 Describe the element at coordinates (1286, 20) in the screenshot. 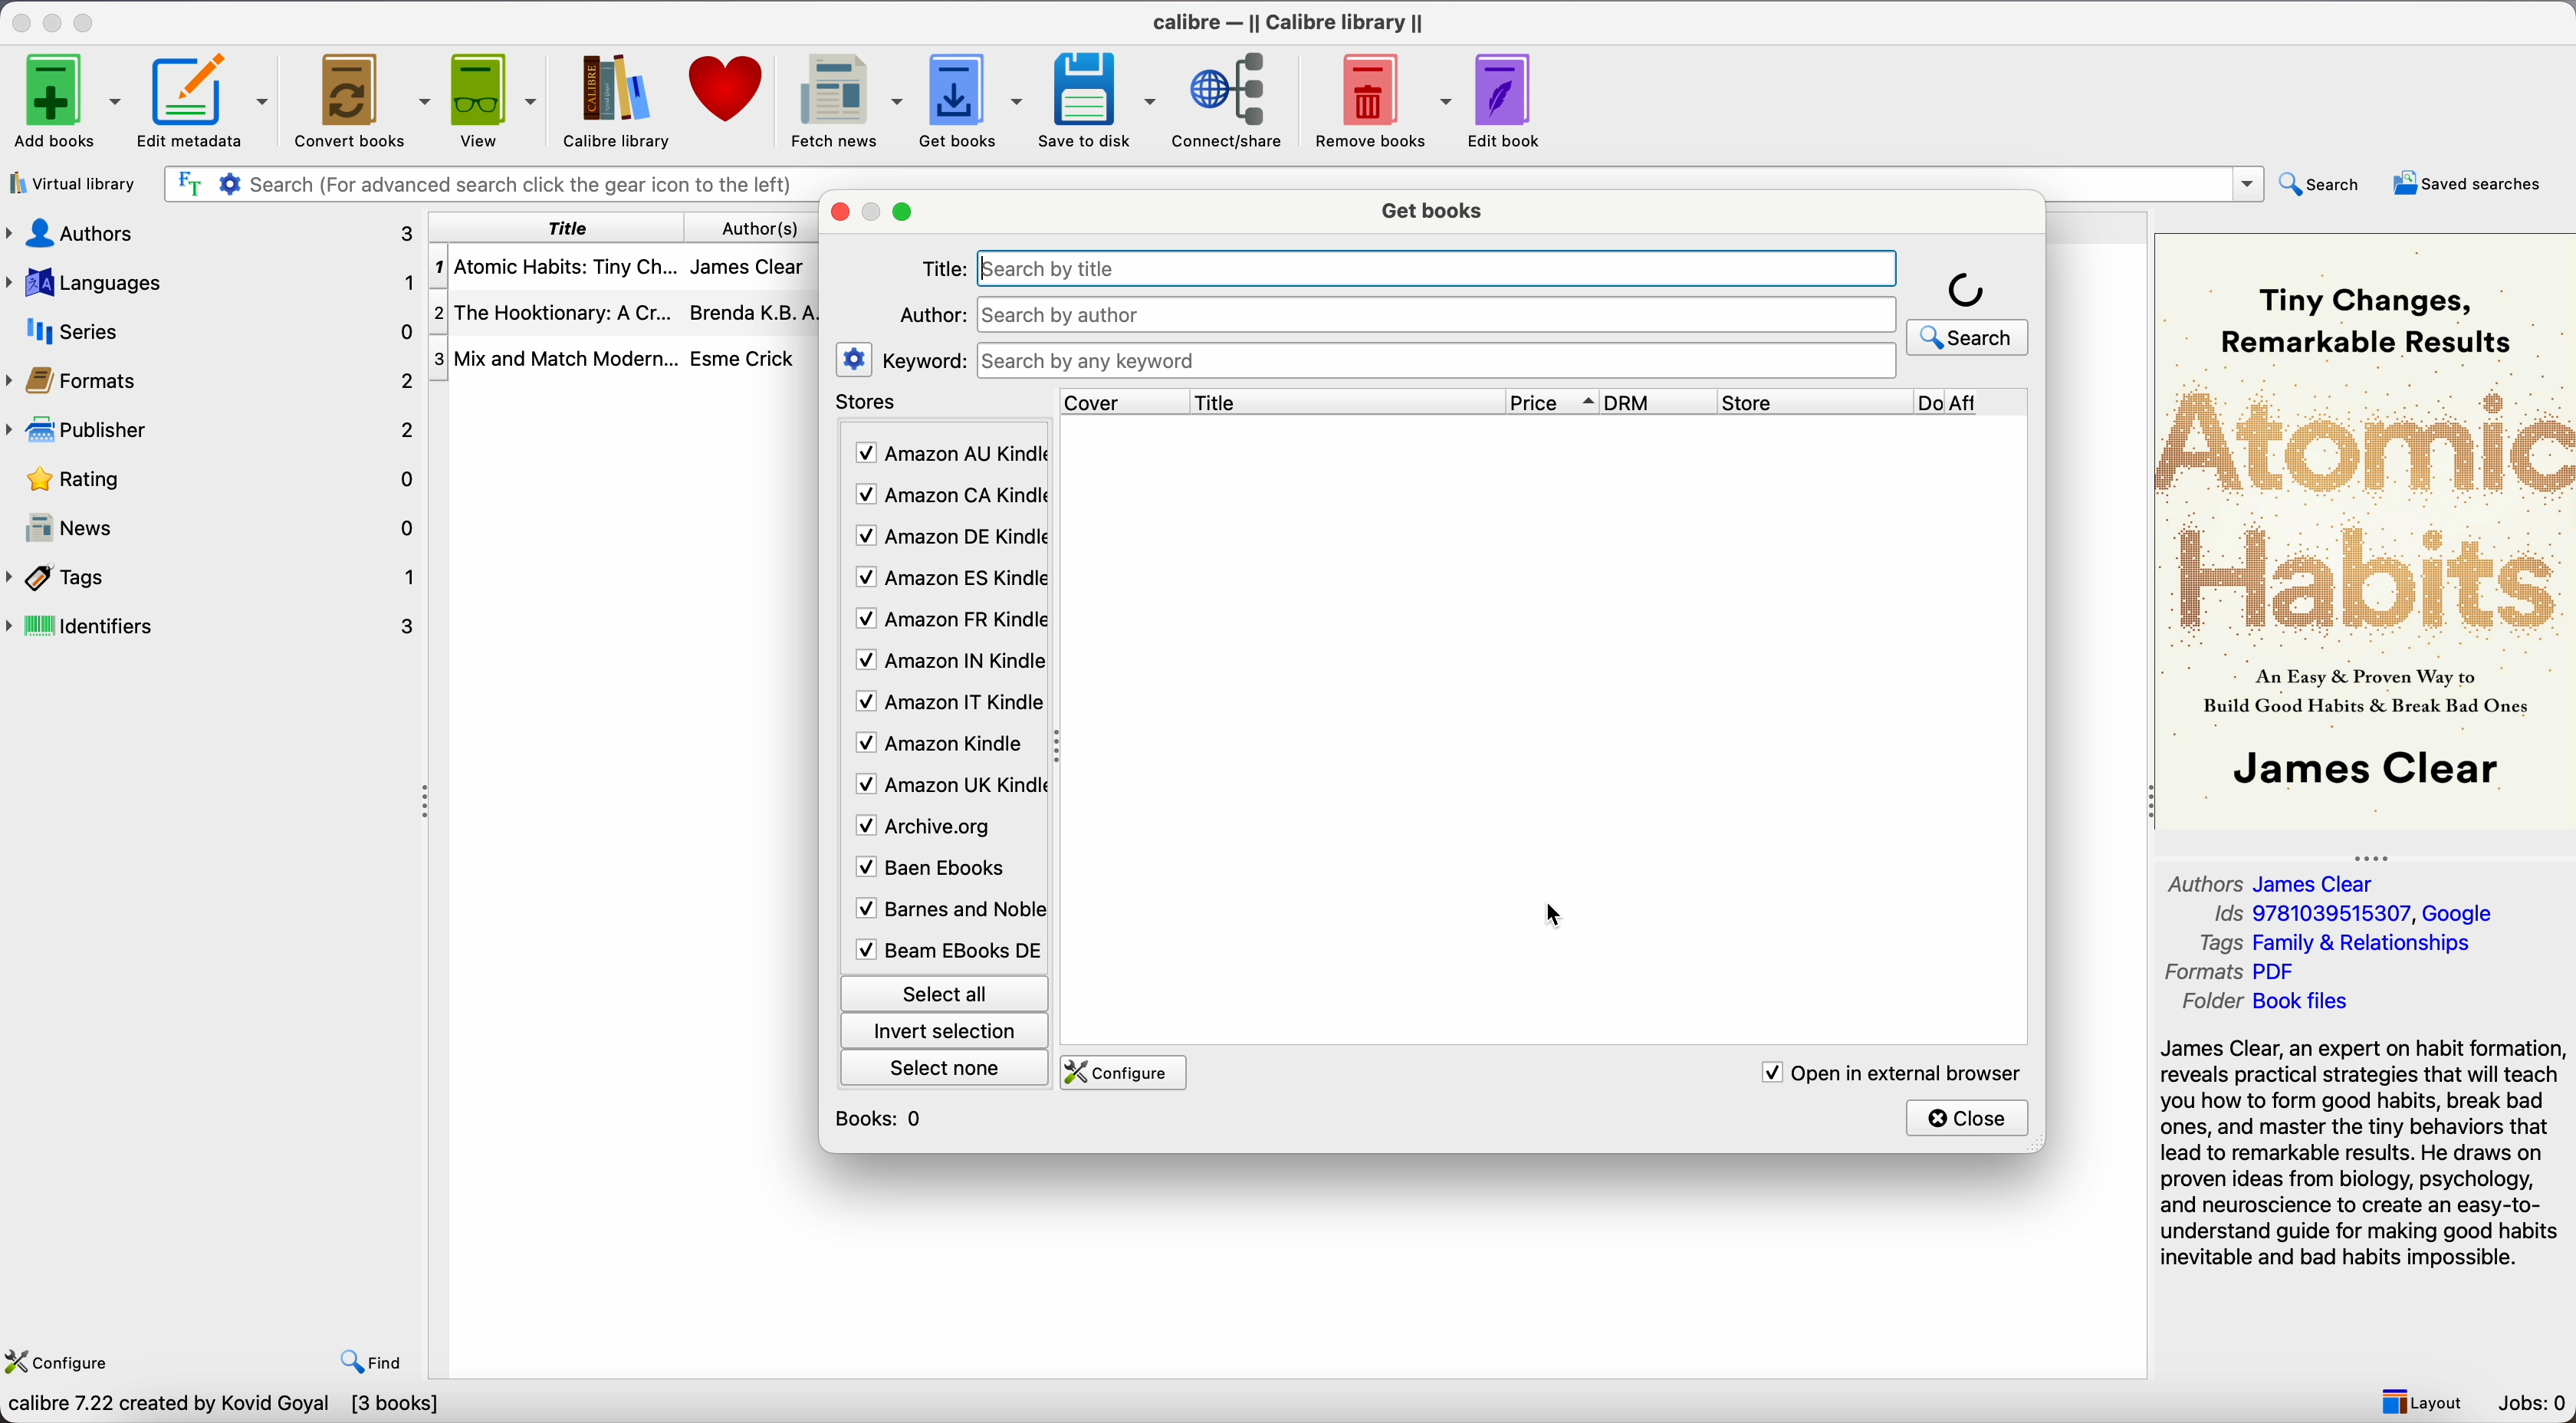

I see `Calibre - || Calibre library ||` at that location.